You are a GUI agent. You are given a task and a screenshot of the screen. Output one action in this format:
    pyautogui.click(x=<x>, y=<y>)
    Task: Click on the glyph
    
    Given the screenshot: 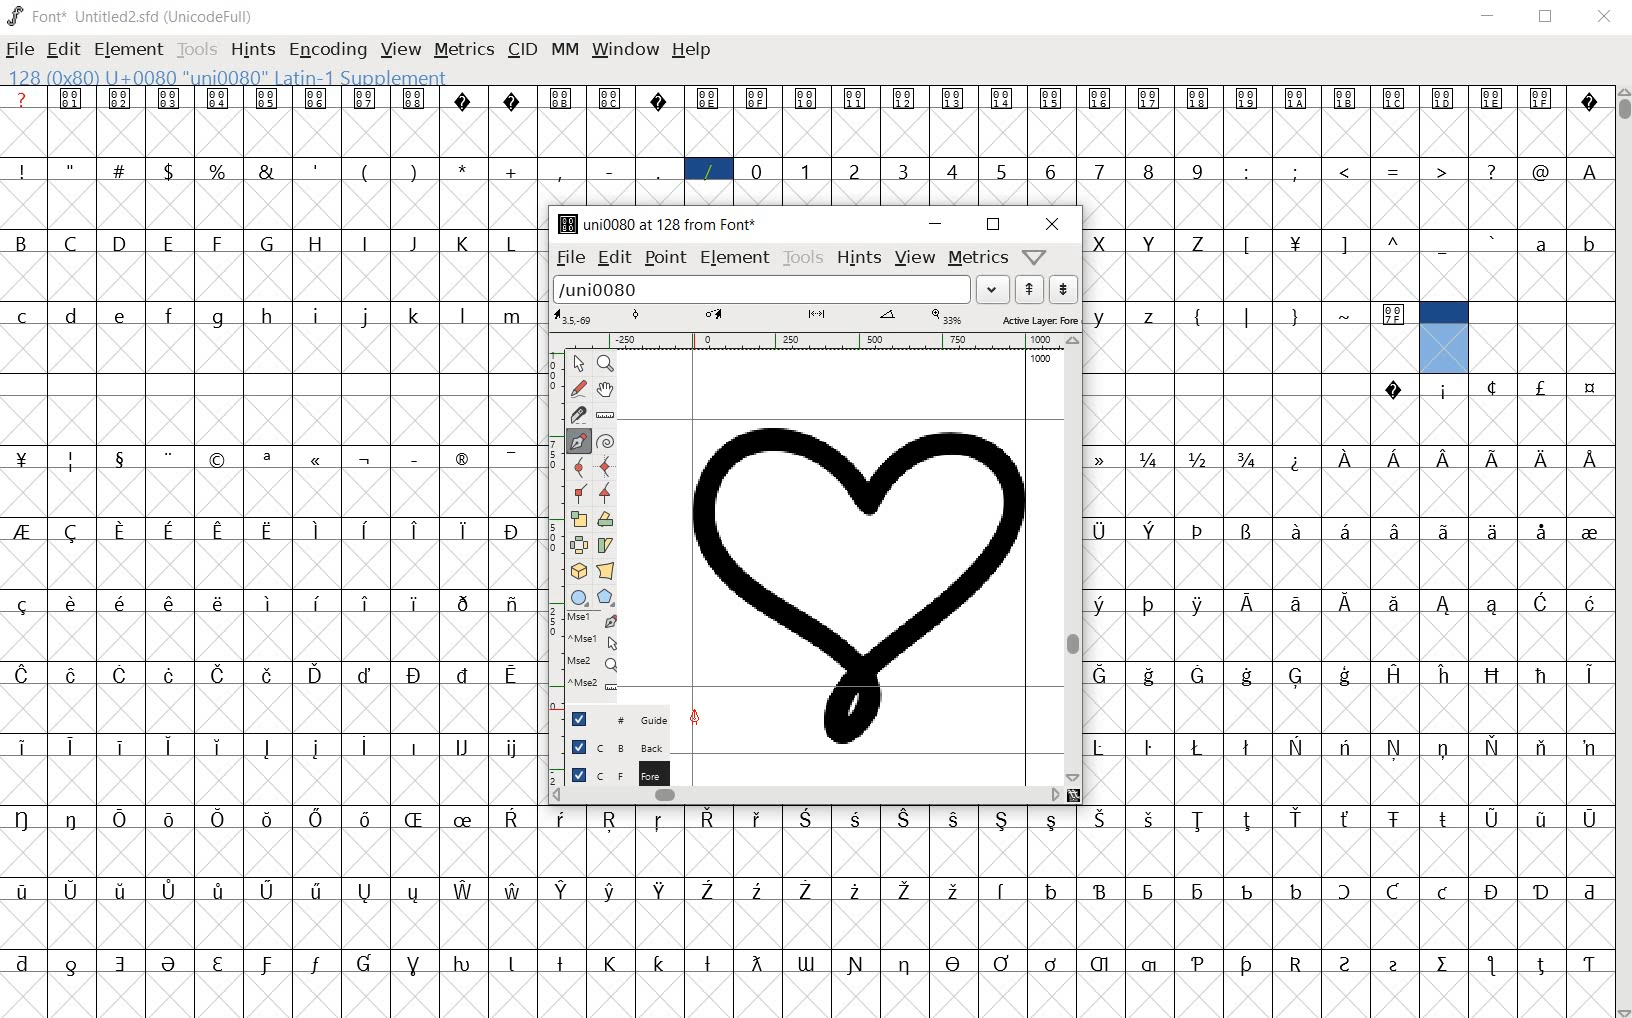 What is the action you would take?
    pyautogui.click(x=220, y=675)
    